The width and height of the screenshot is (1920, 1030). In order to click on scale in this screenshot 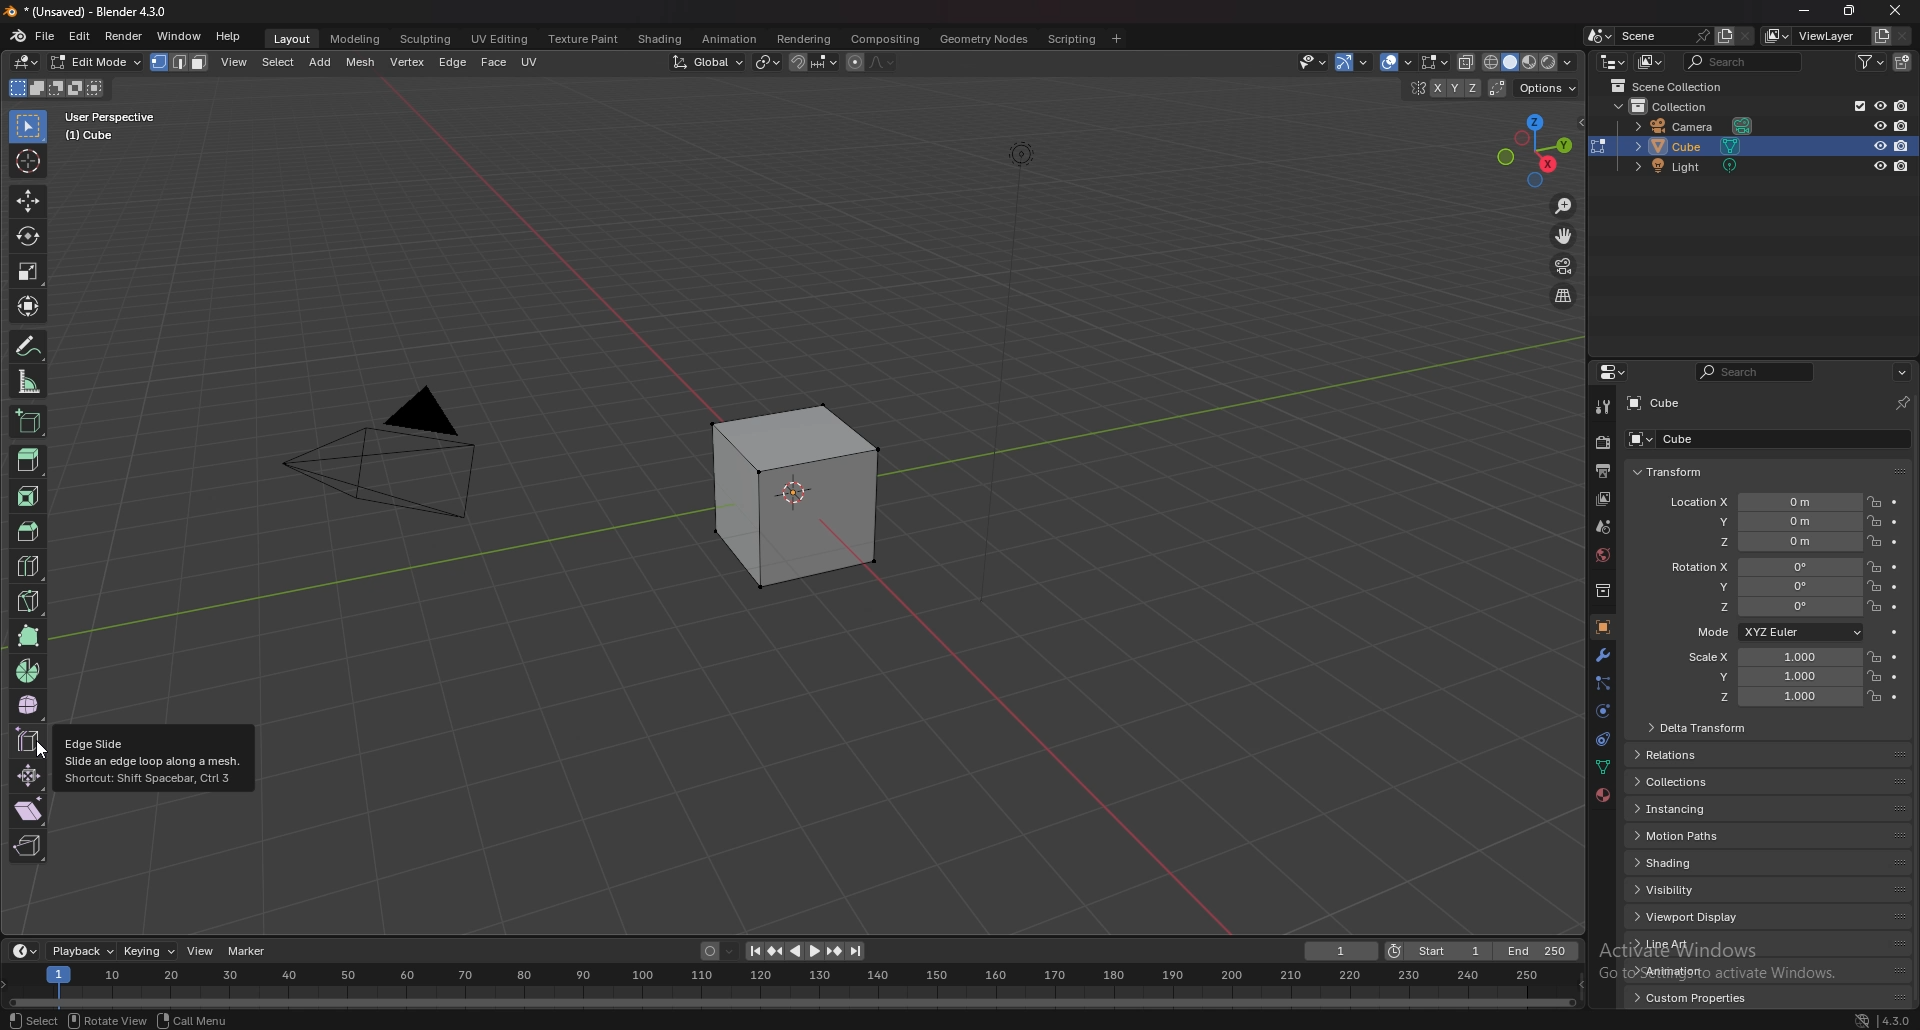, I will do `click(28, 272)`.